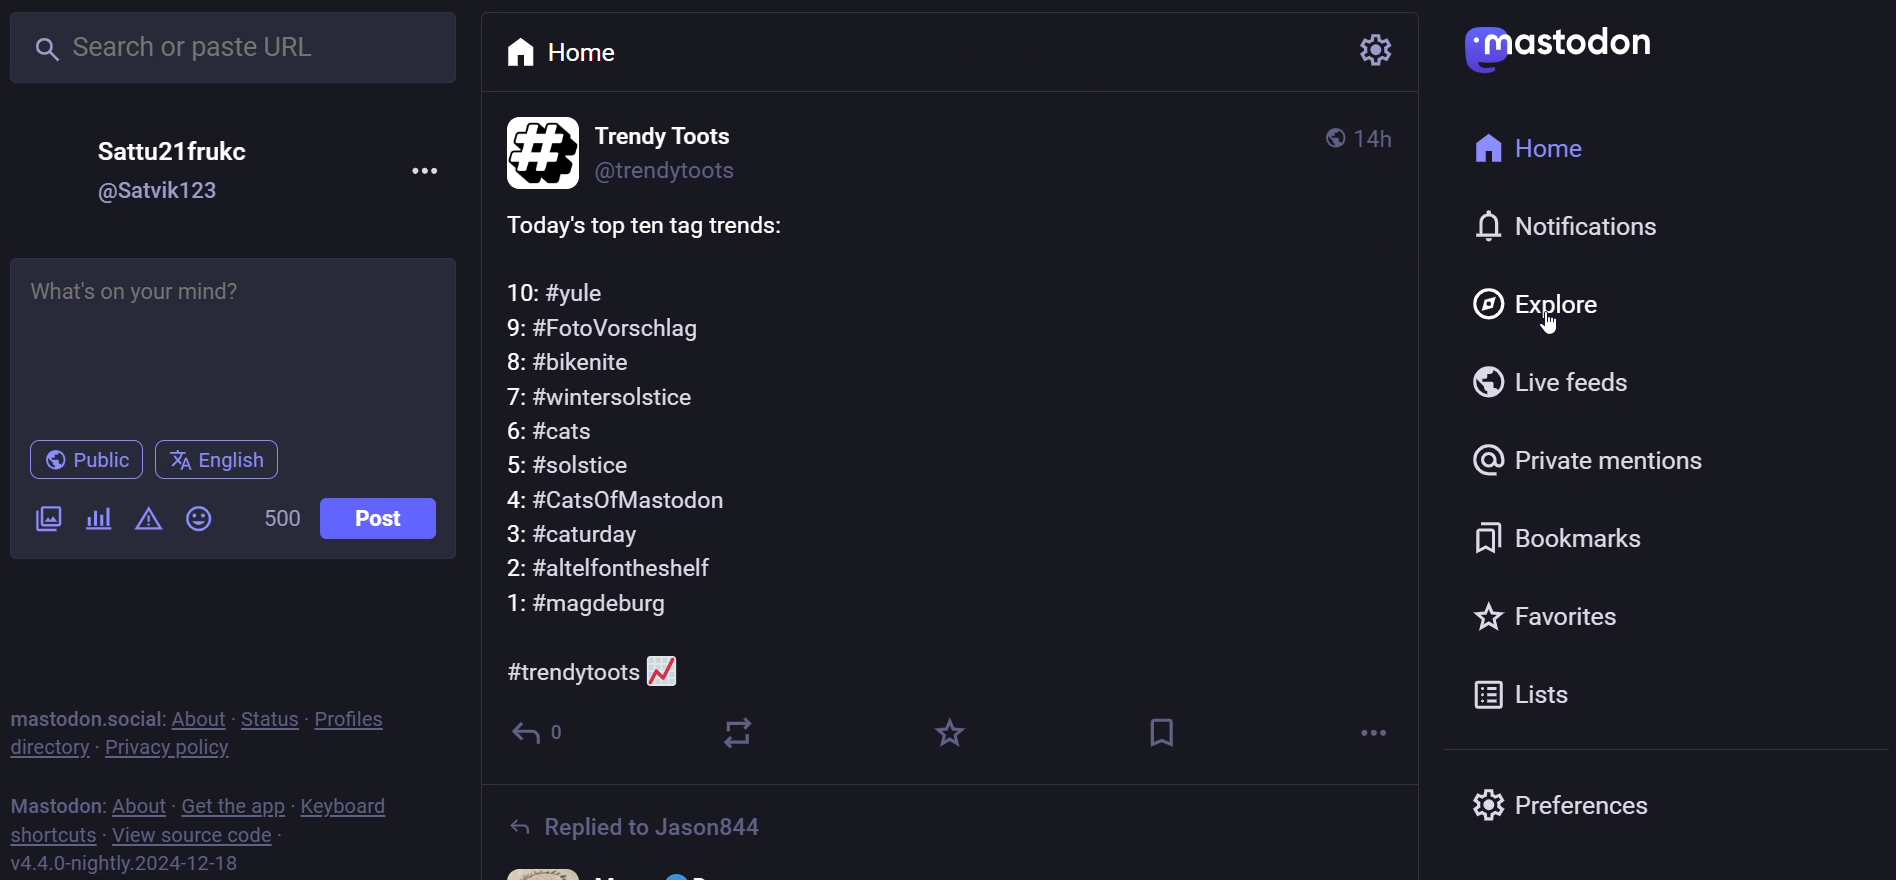  What do you see at coordinates (1377, 137) in the screenshot?
I see `14h` at bounding box center [1377, 137].